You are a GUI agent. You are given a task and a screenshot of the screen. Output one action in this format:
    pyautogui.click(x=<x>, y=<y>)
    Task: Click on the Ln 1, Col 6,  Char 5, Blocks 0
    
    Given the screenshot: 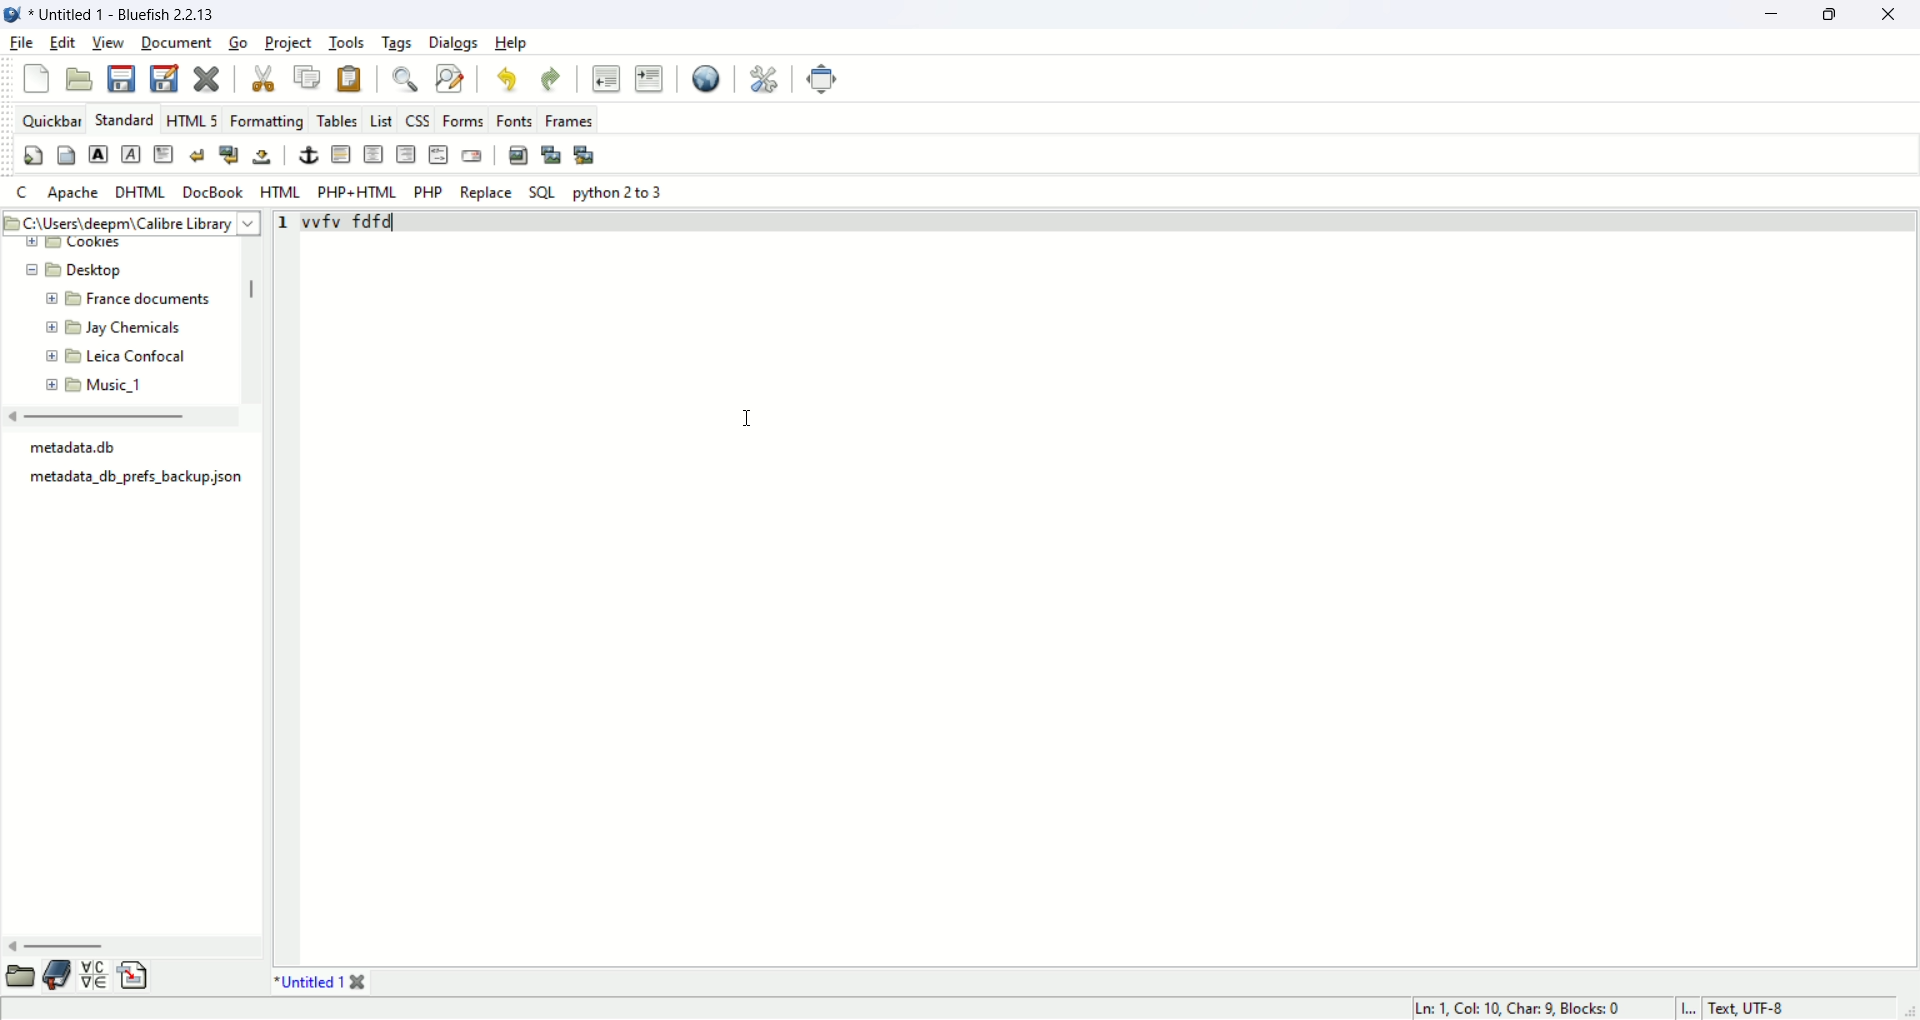 What is the action you would take?
    pyautogui.click(x=1523, y=1005)
    